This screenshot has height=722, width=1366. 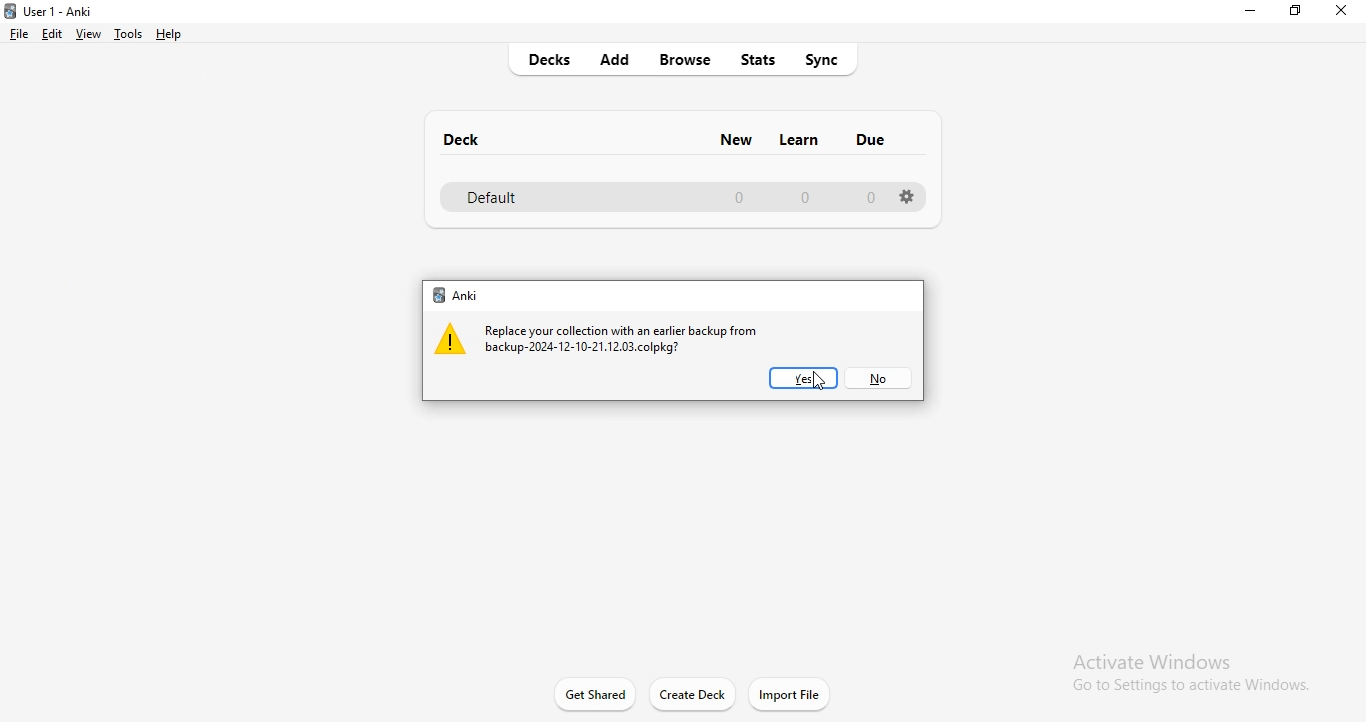 I want to click on get started, so click(x=594, y=692).